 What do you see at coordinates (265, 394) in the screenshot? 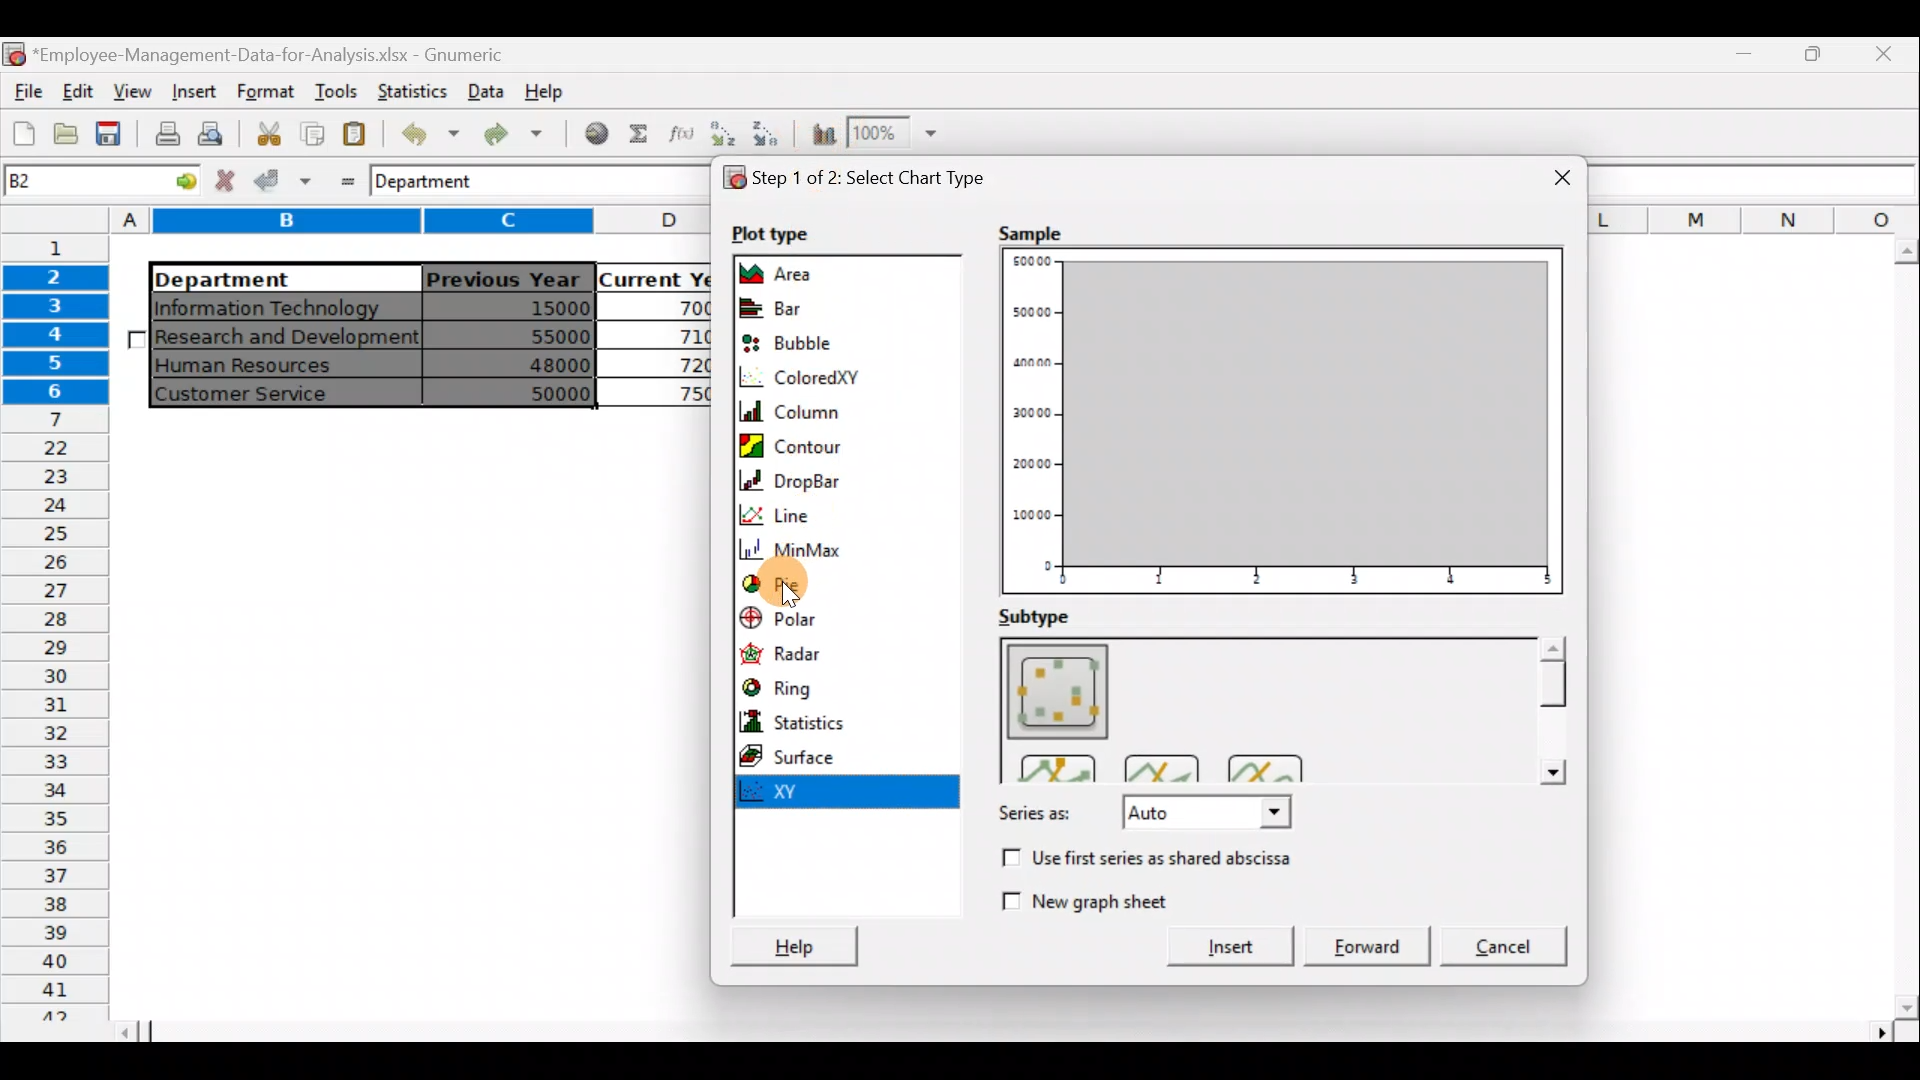
I see `Customer Service` at bounding box center [265, 394].